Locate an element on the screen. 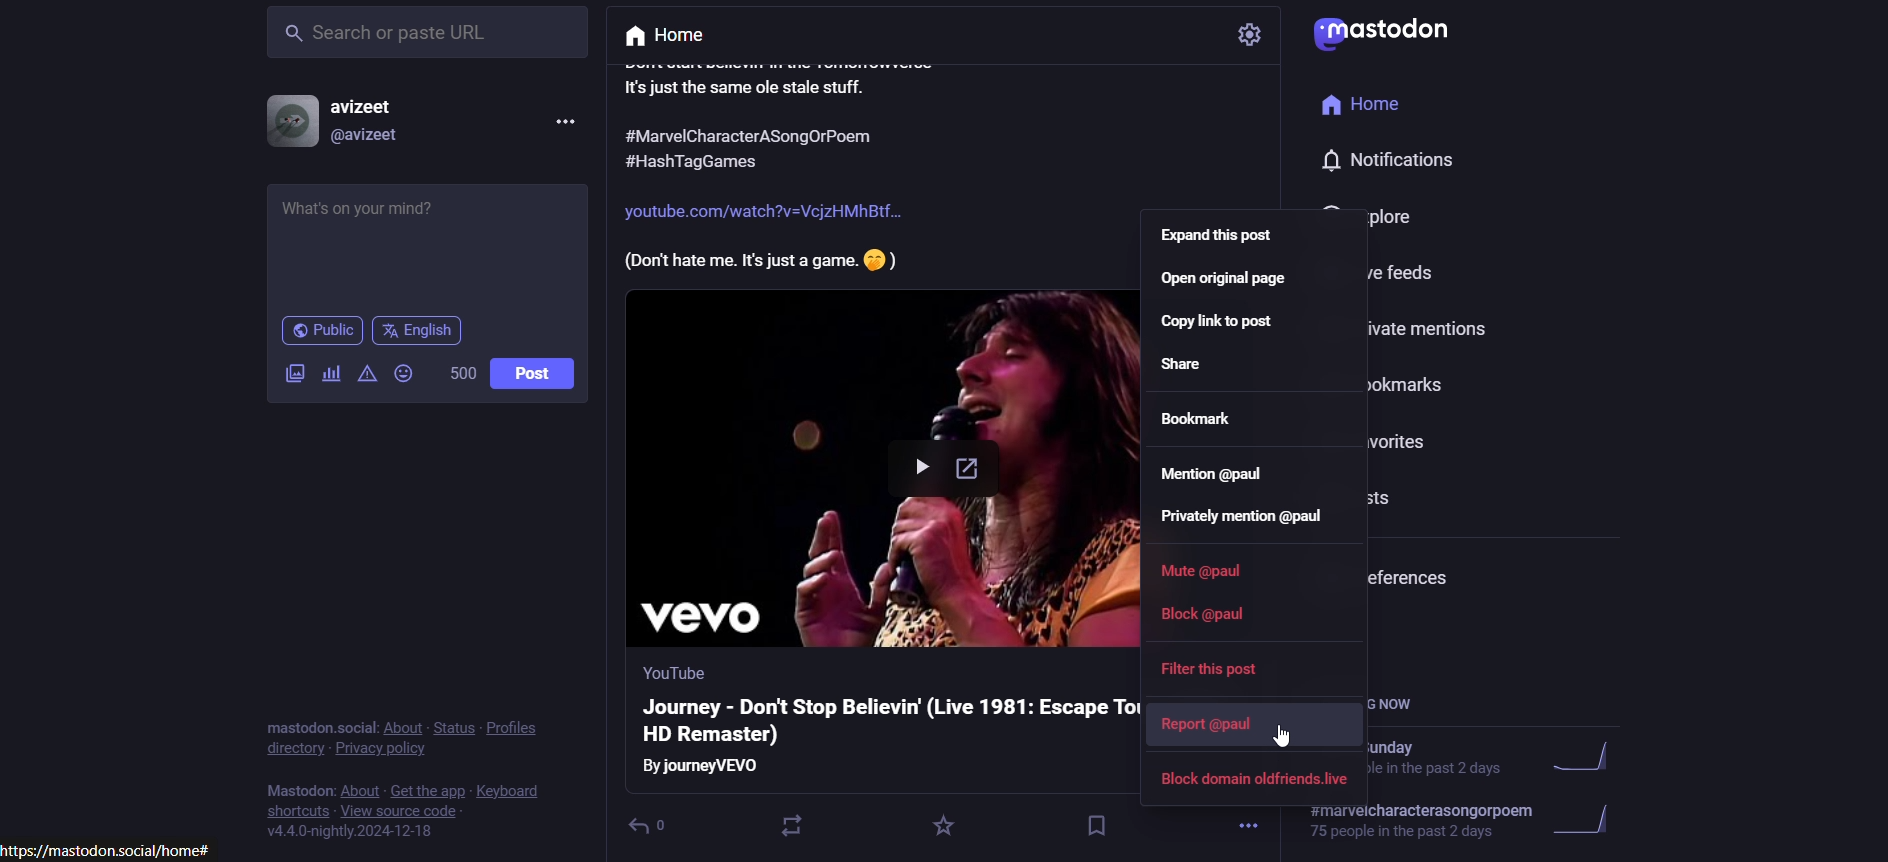  share is located at coordinates (1189, 371).